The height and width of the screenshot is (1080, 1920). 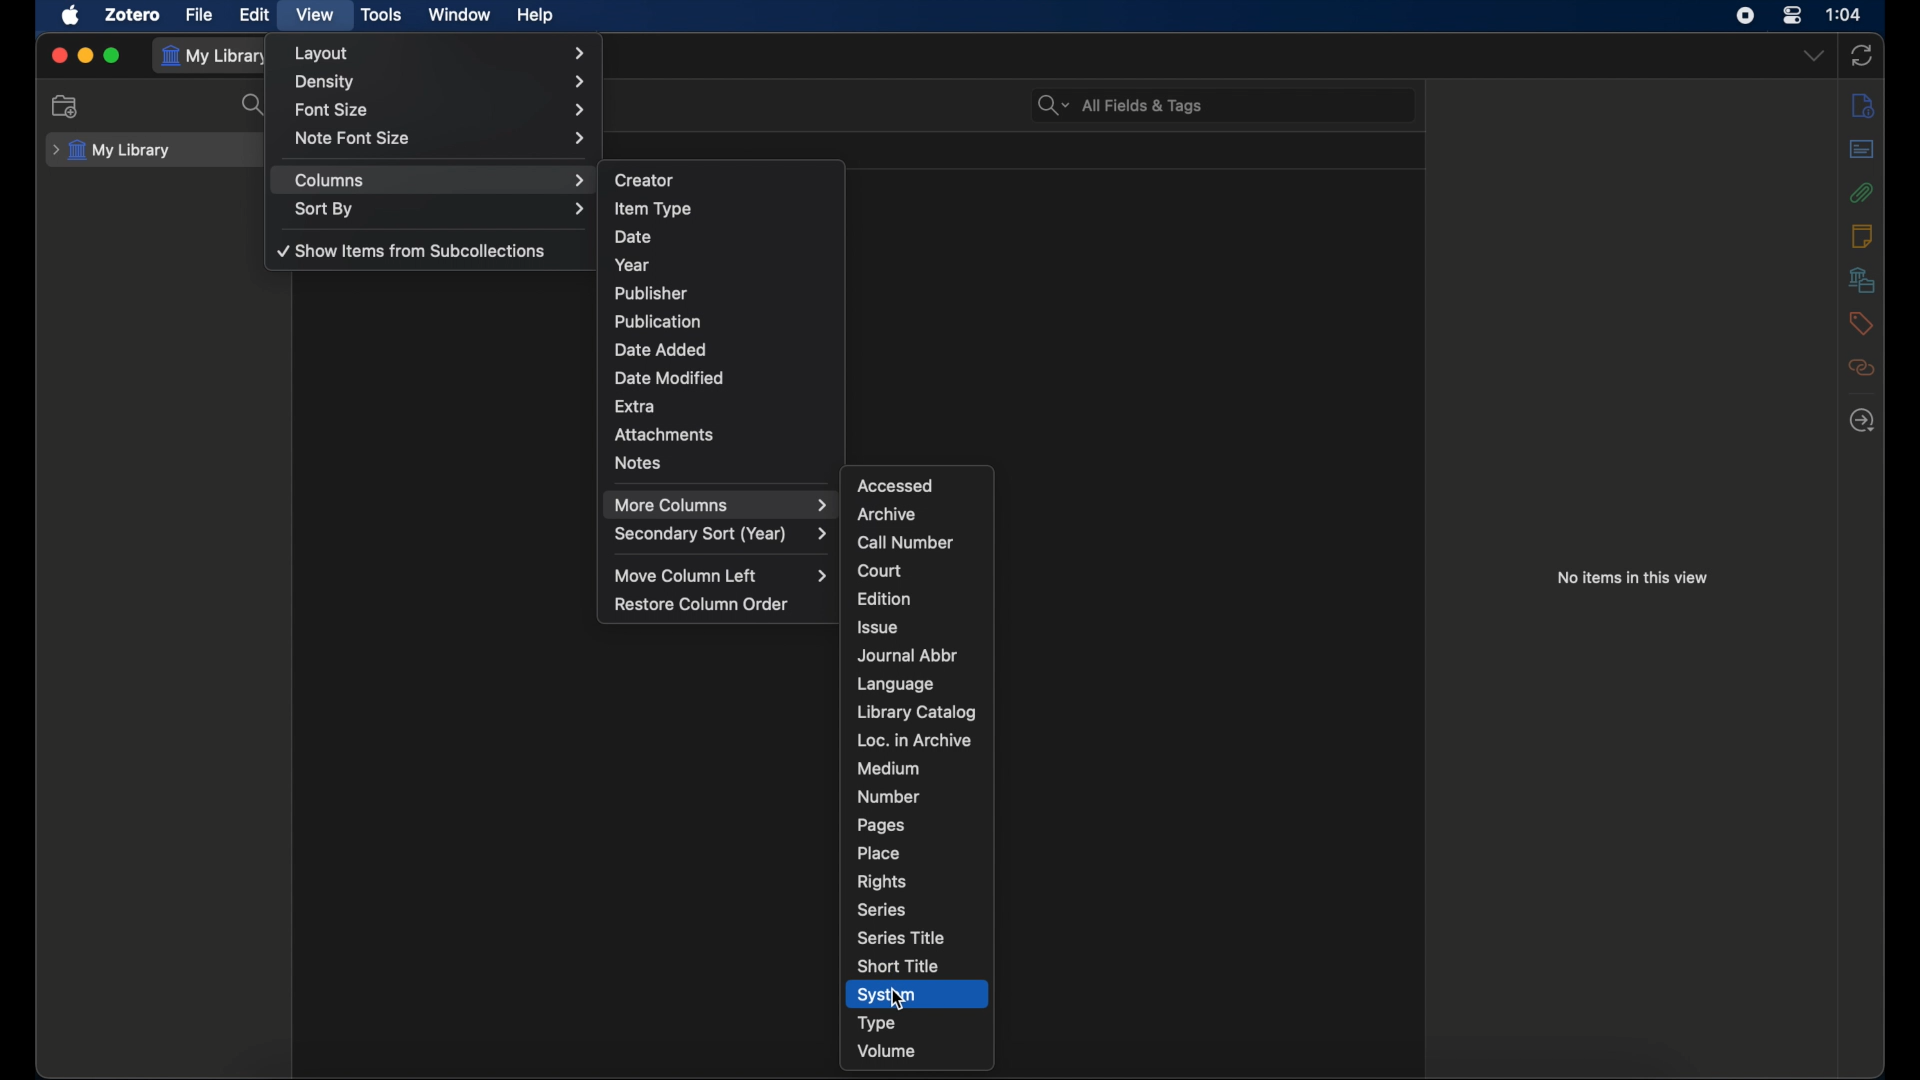 What do you see at coordinates (661, 350) in the screenshot?
I see `date added` at bounding box center [661, 350].